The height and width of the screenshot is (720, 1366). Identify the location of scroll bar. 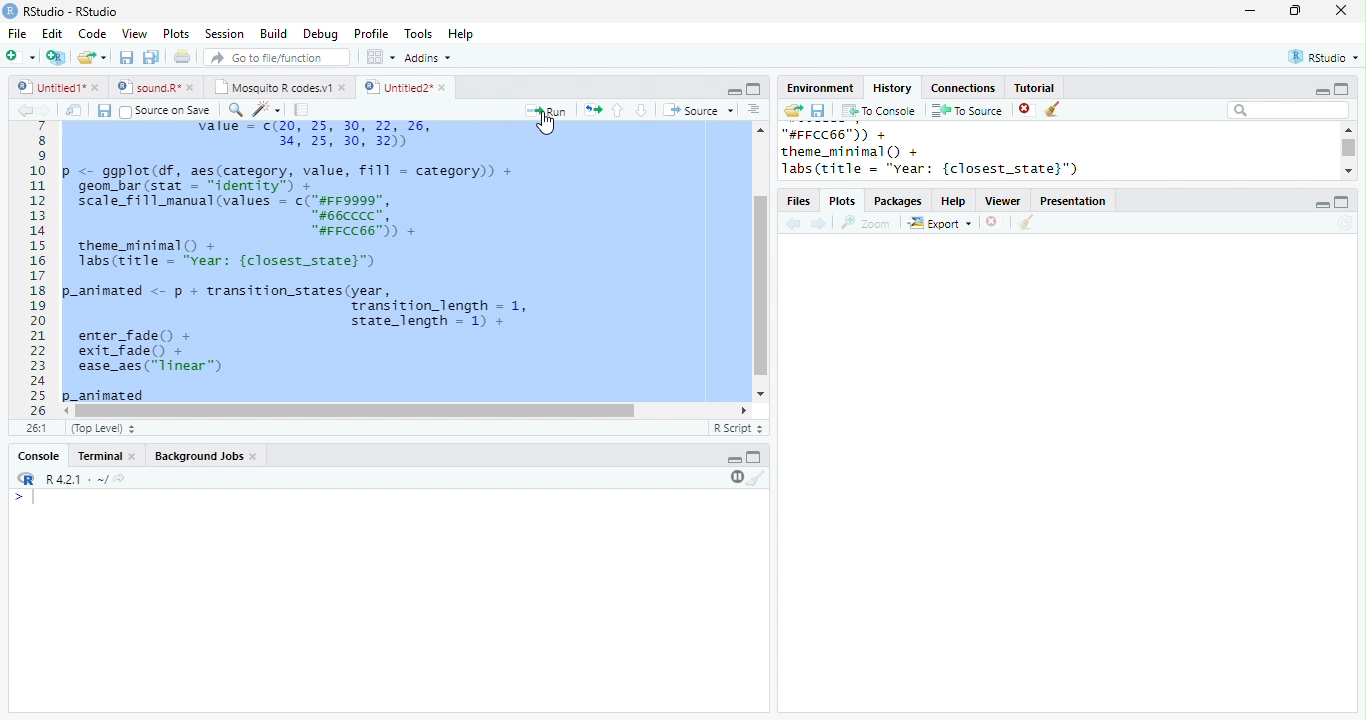
(759, 286).